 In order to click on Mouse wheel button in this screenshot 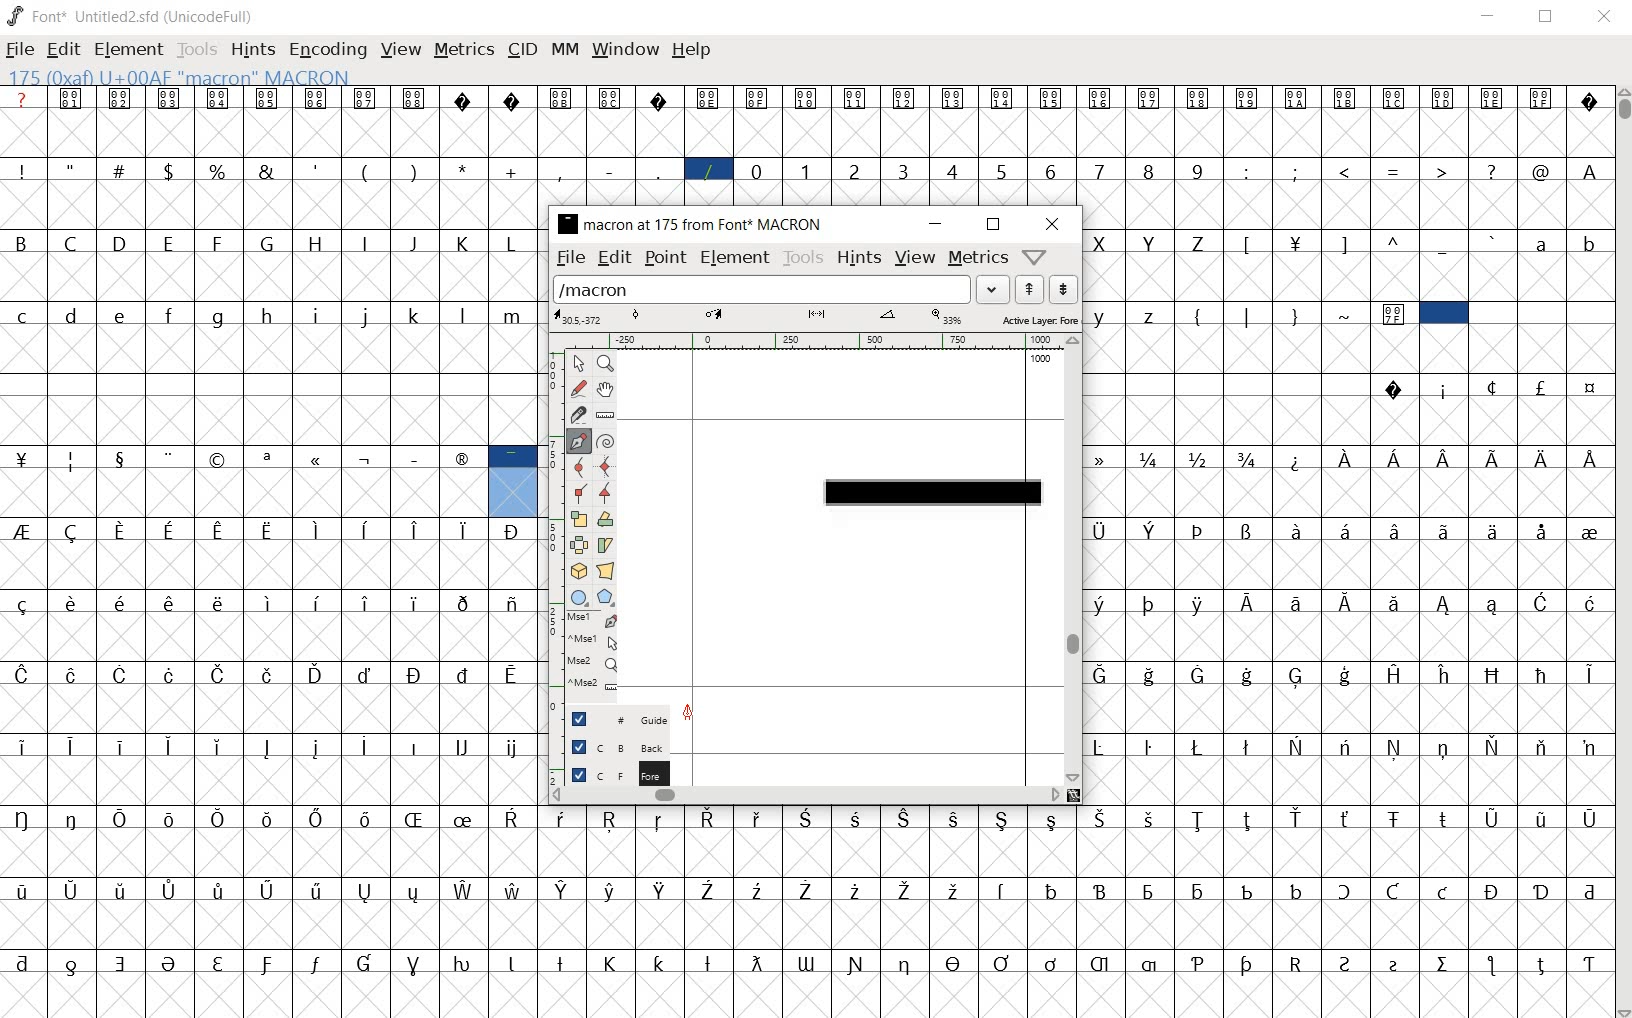, I will do `click(598, 665)`.